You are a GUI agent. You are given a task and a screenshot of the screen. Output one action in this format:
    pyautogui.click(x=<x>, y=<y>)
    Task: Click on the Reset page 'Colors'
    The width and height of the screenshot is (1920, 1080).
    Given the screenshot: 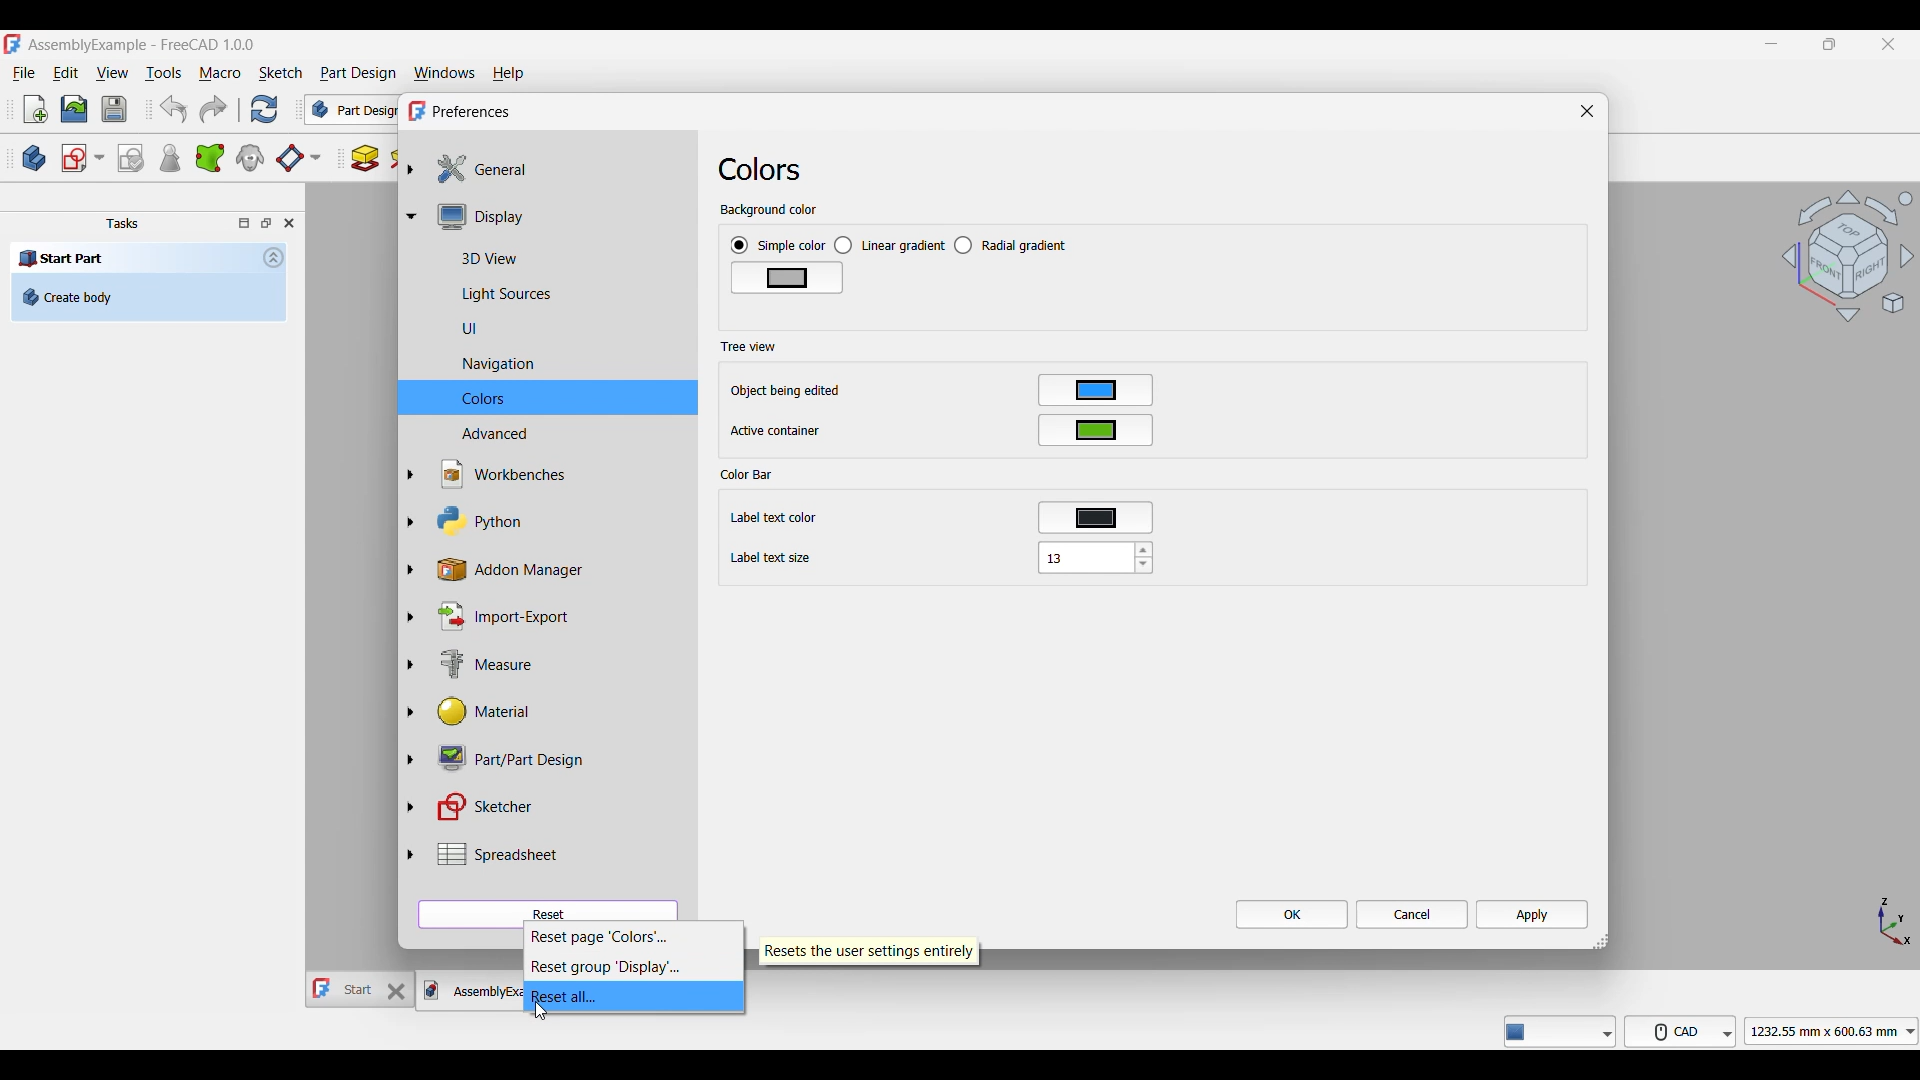 What is the action you would take?
    pyautogui.click(x=634, y=936)
    